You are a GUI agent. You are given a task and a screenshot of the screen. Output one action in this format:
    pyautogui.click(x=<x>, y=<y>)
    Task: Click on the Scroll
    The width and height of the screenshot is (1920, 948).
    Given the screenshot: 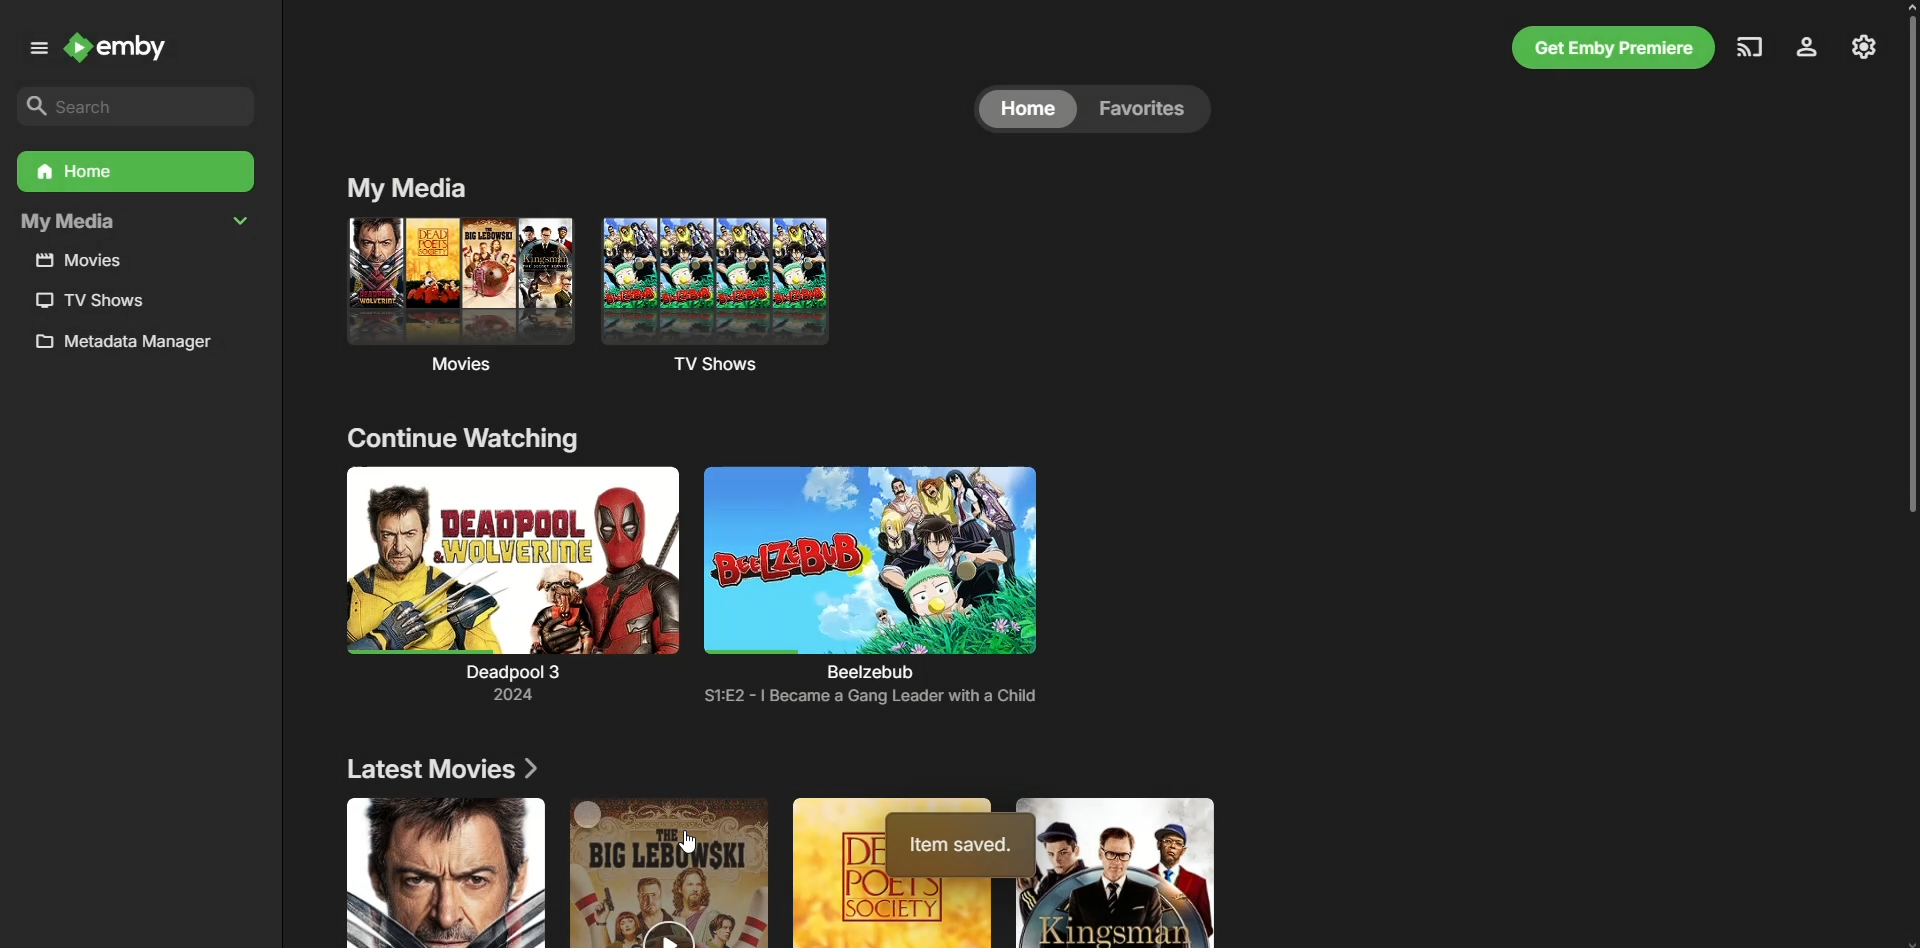 What is the action you would take?
    pyautogui.click(x=1904, y=270)
    